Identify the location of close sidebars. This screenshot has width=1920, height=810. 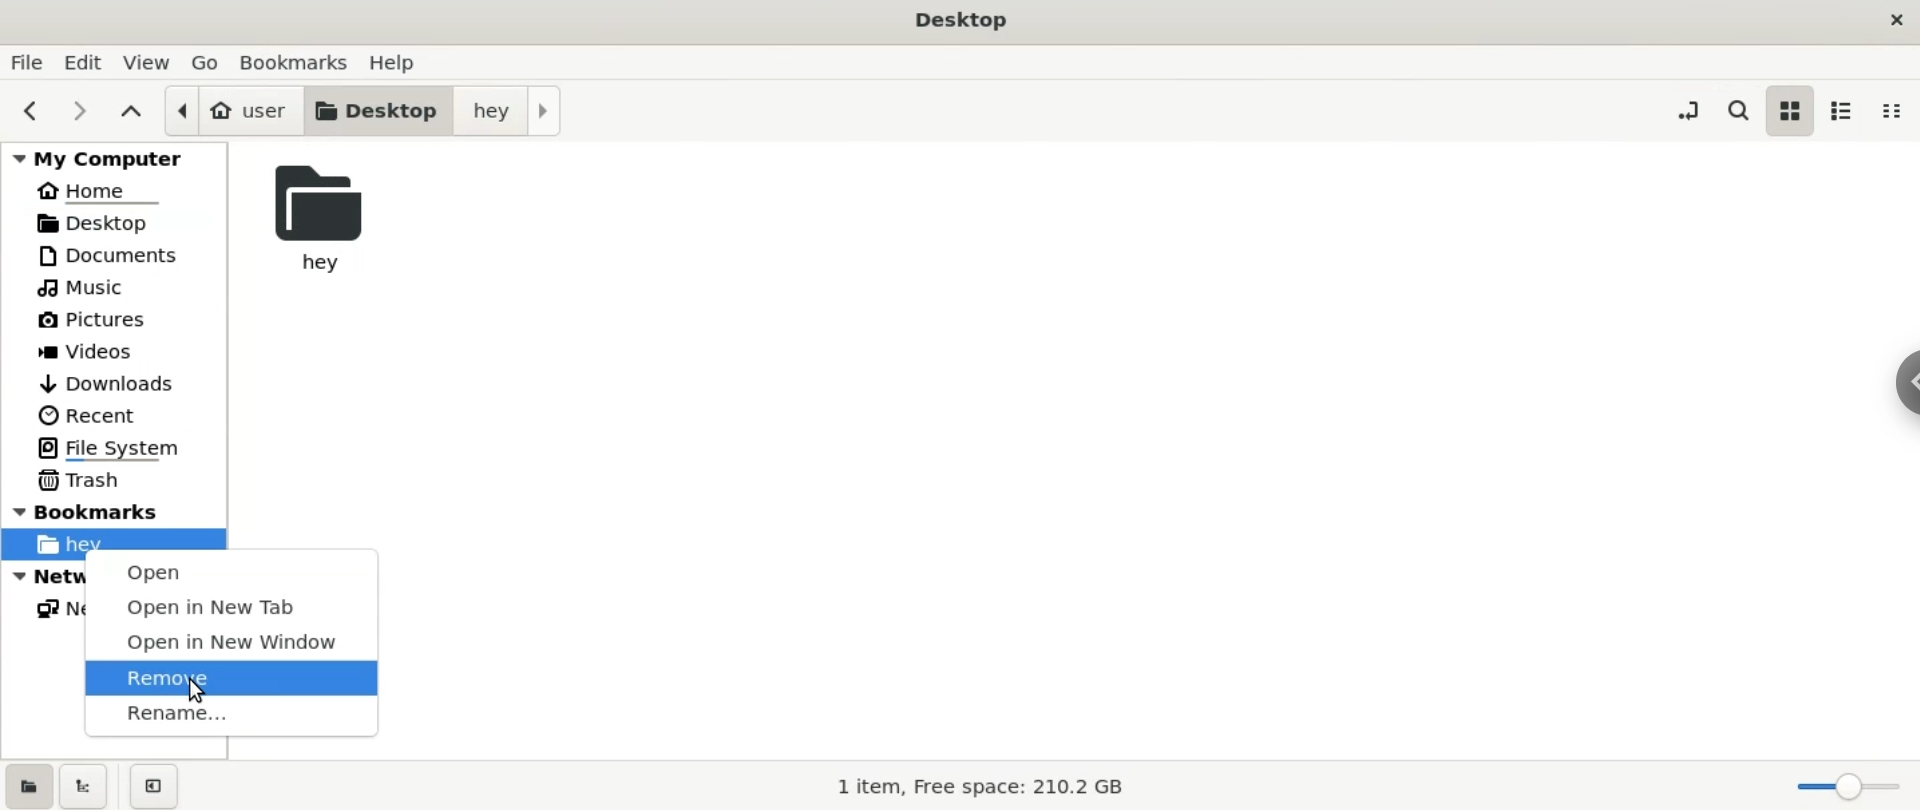
(159, 785).